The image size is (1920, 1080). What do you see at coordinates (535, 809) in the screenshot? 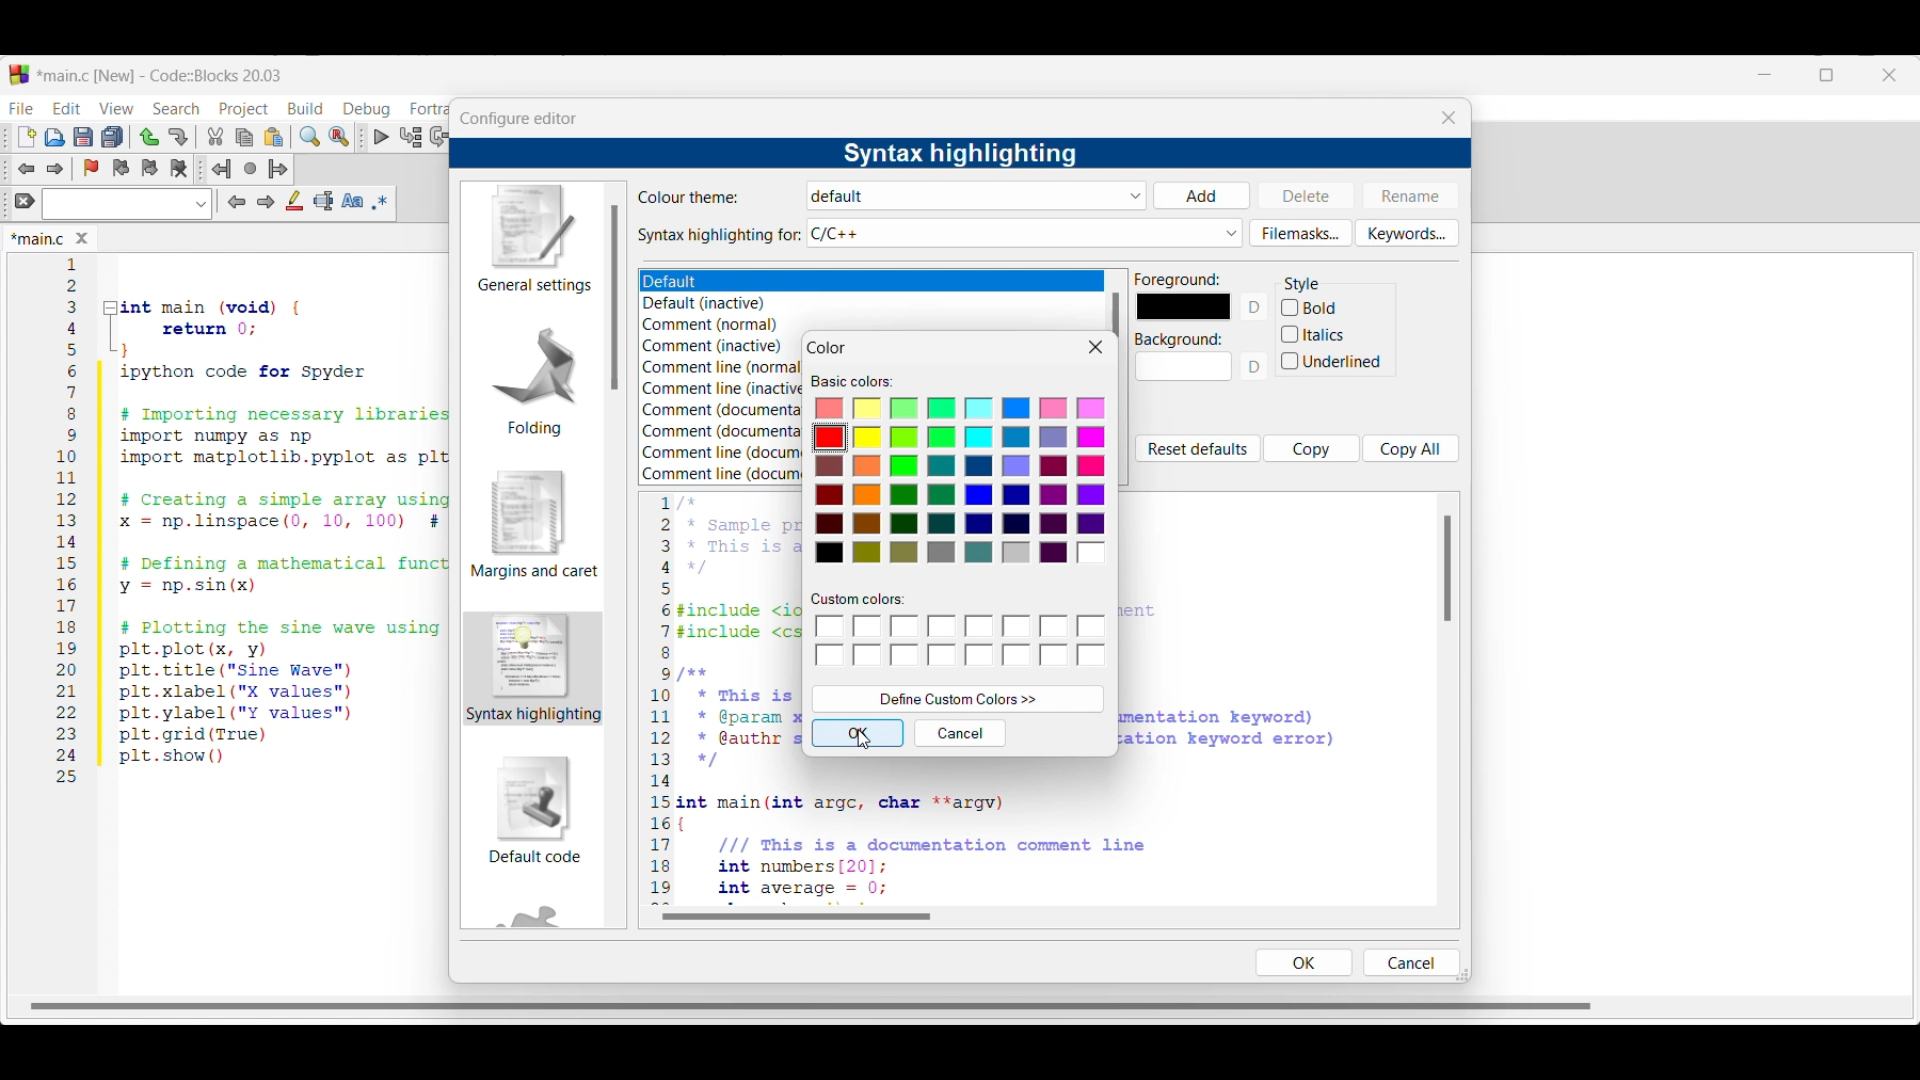
I see `Default code` at bounding box center [535, 809].